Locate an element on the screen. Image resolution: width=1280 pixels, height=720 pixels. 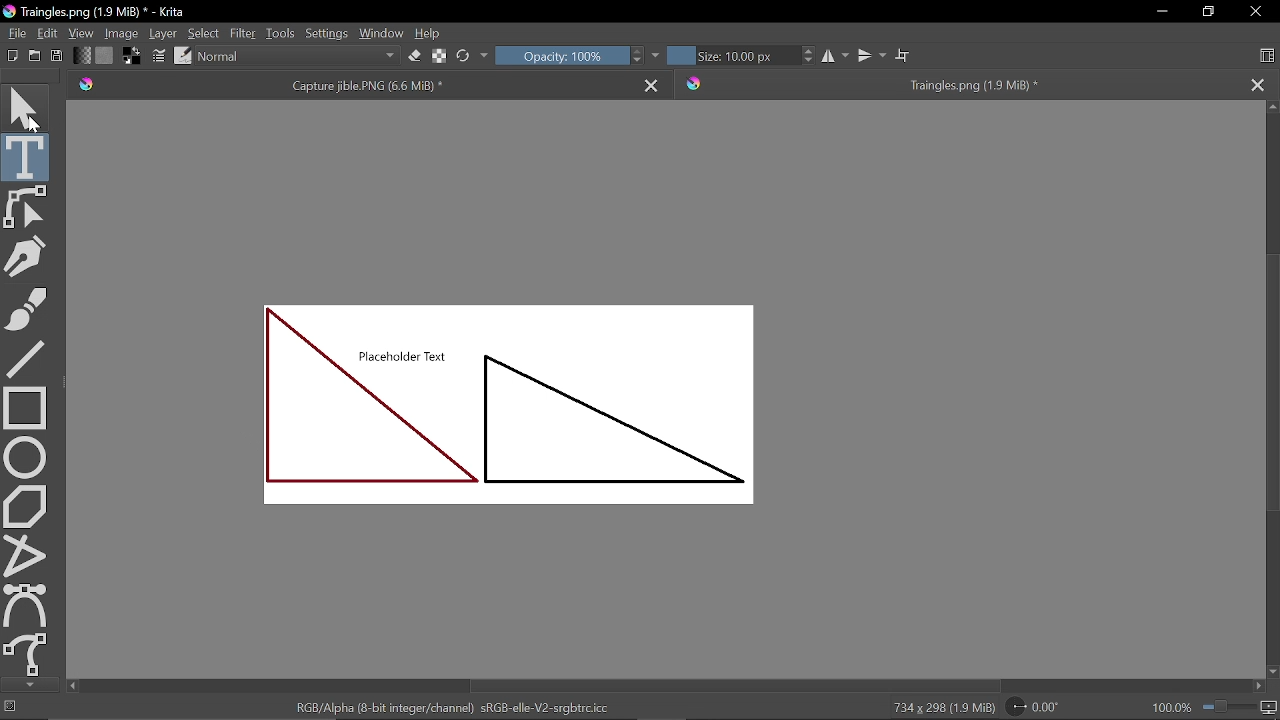
Bezier select tool is located at coordinates (27, 605).